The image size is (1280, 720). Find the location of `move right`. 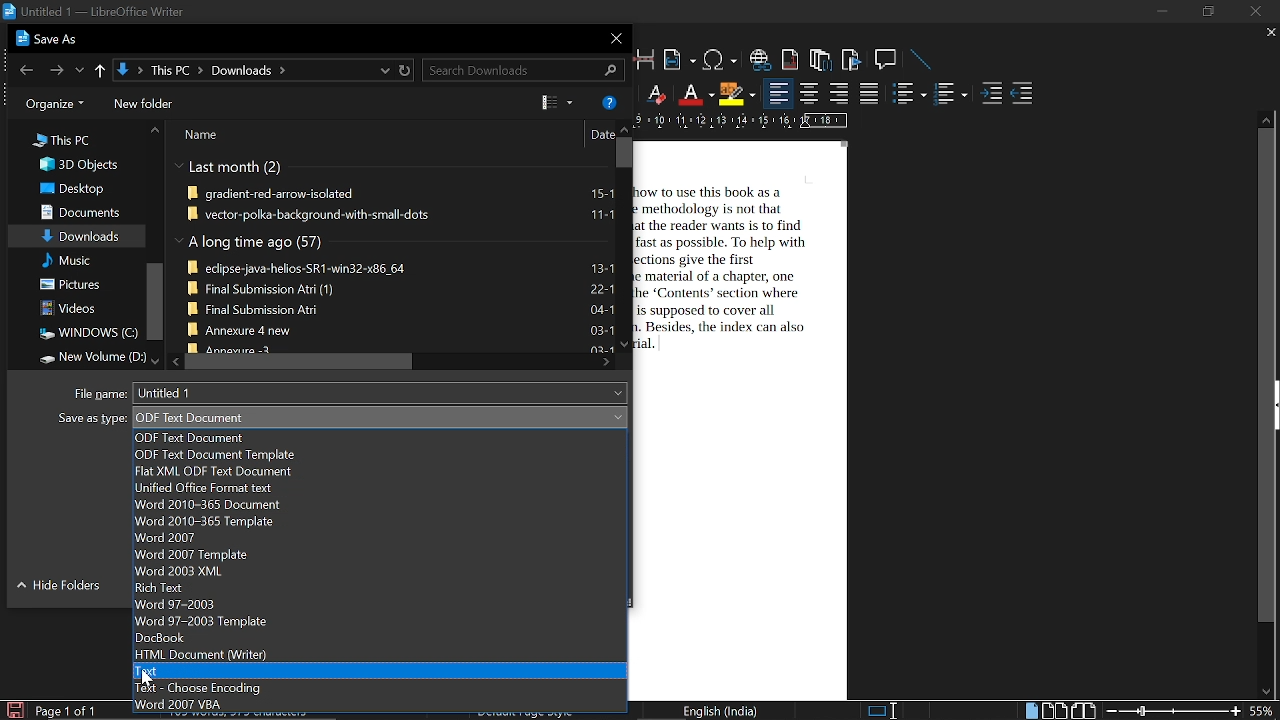

move right is located at coordinates (606, 363).